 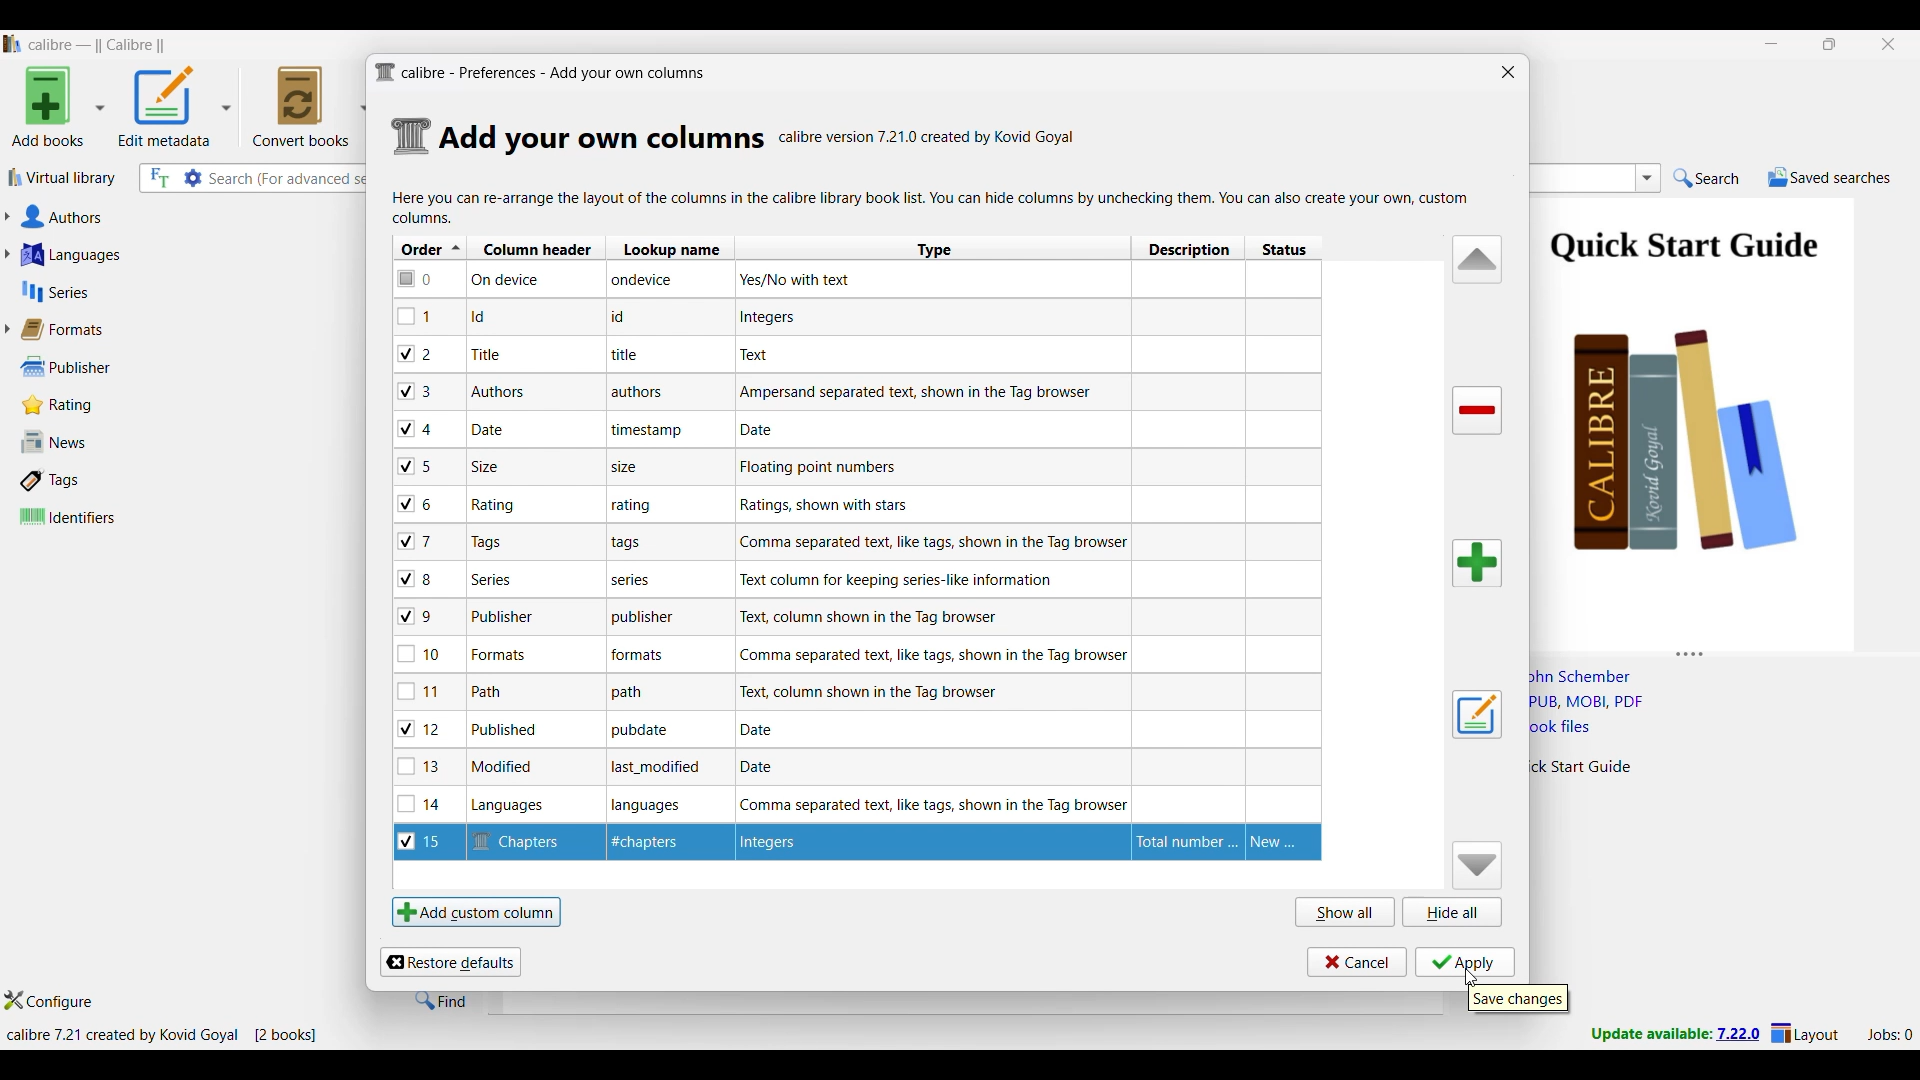 What do you see at coordinates (417, 577) in the screenshot?
I see `checkbox - 8` at bounding box center [417, 577].